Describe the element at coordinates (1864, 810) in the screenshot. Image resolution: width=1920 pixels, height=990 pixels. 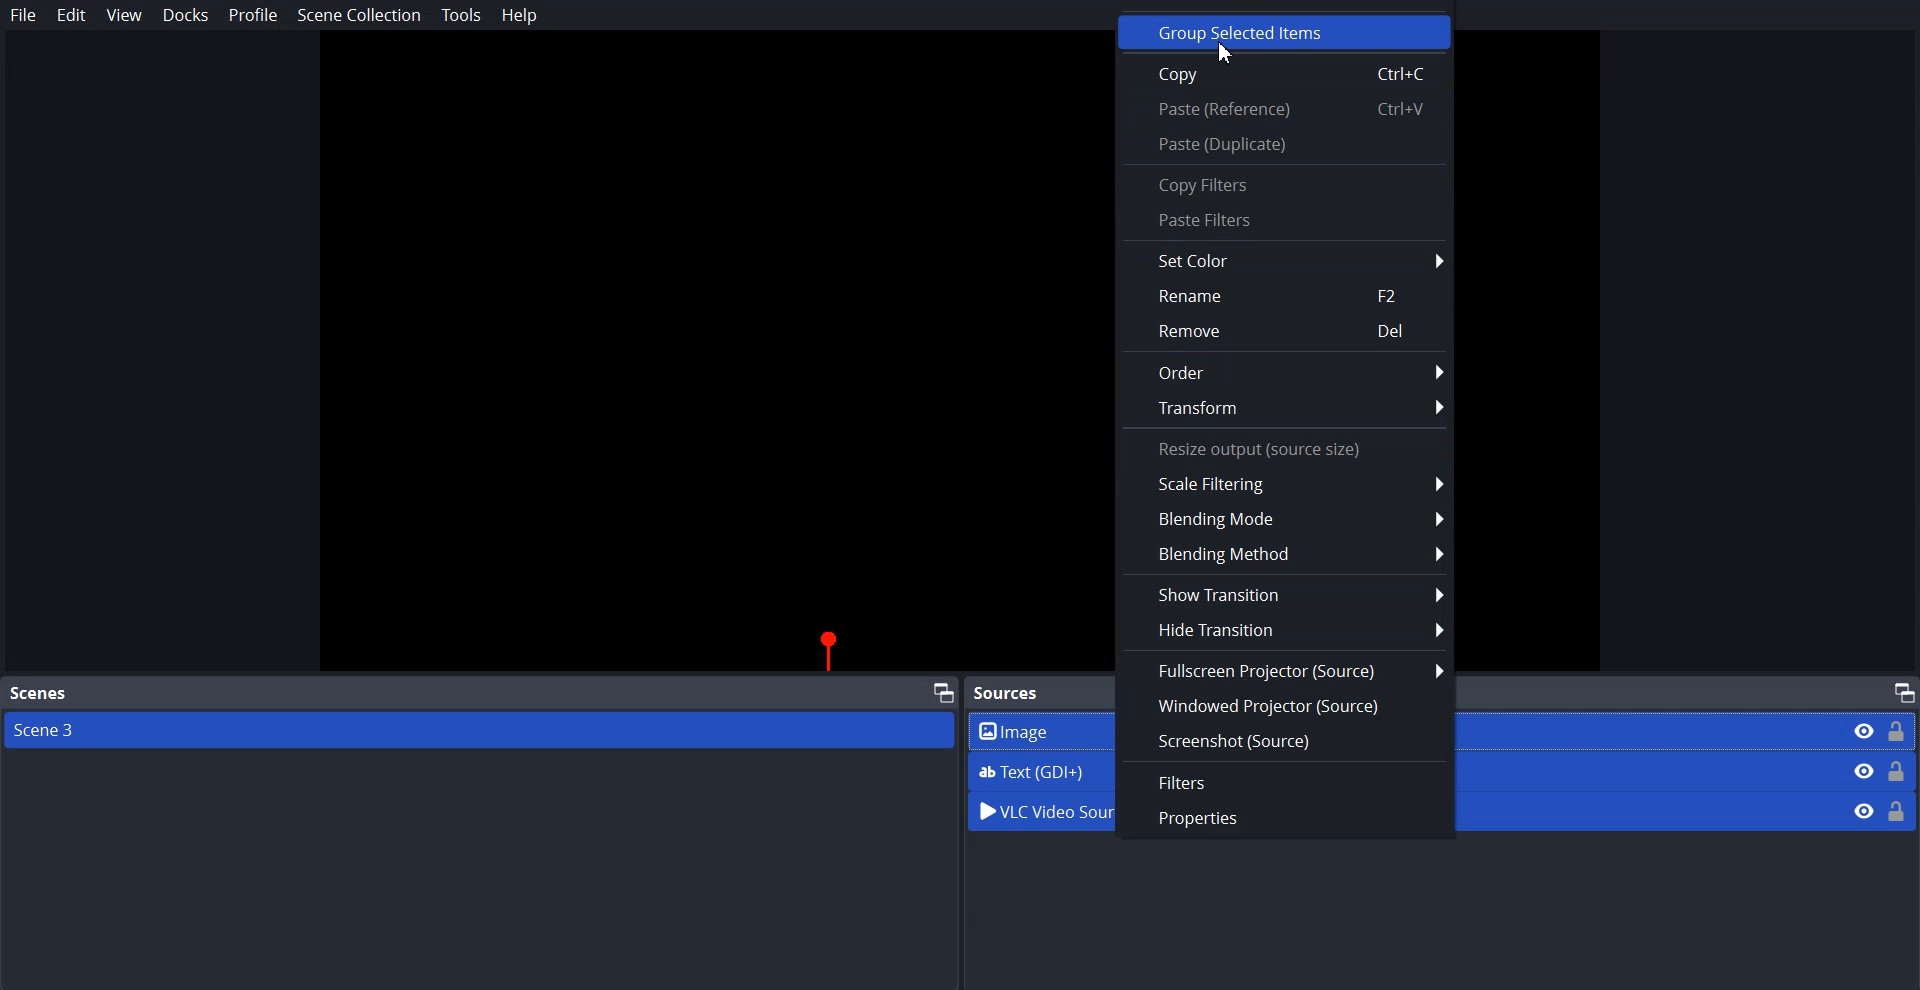
I see `Eye` at that location.